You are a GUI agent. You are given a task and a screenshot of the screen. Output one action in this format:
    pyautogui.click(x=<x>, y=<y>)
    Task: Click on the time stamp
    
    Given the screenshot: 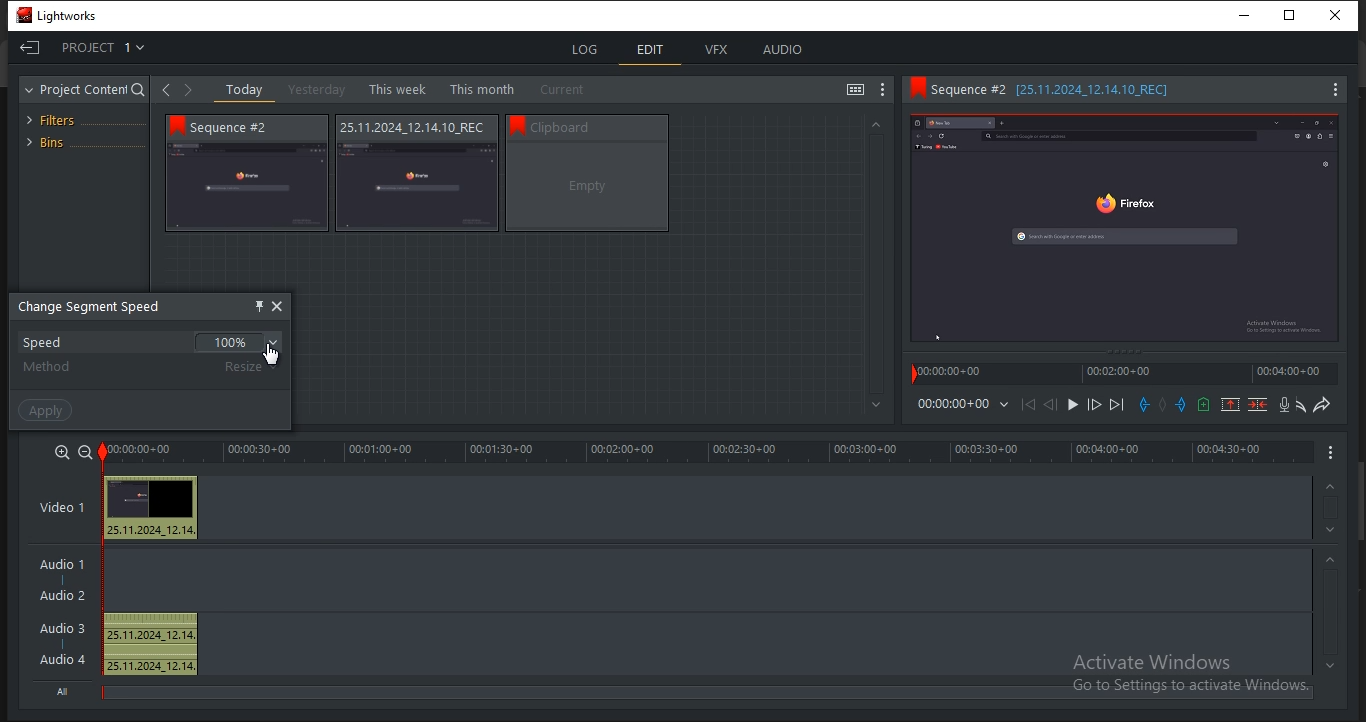 What is the action you would take?
    pyautogui.click(x=1291, y=374)
    